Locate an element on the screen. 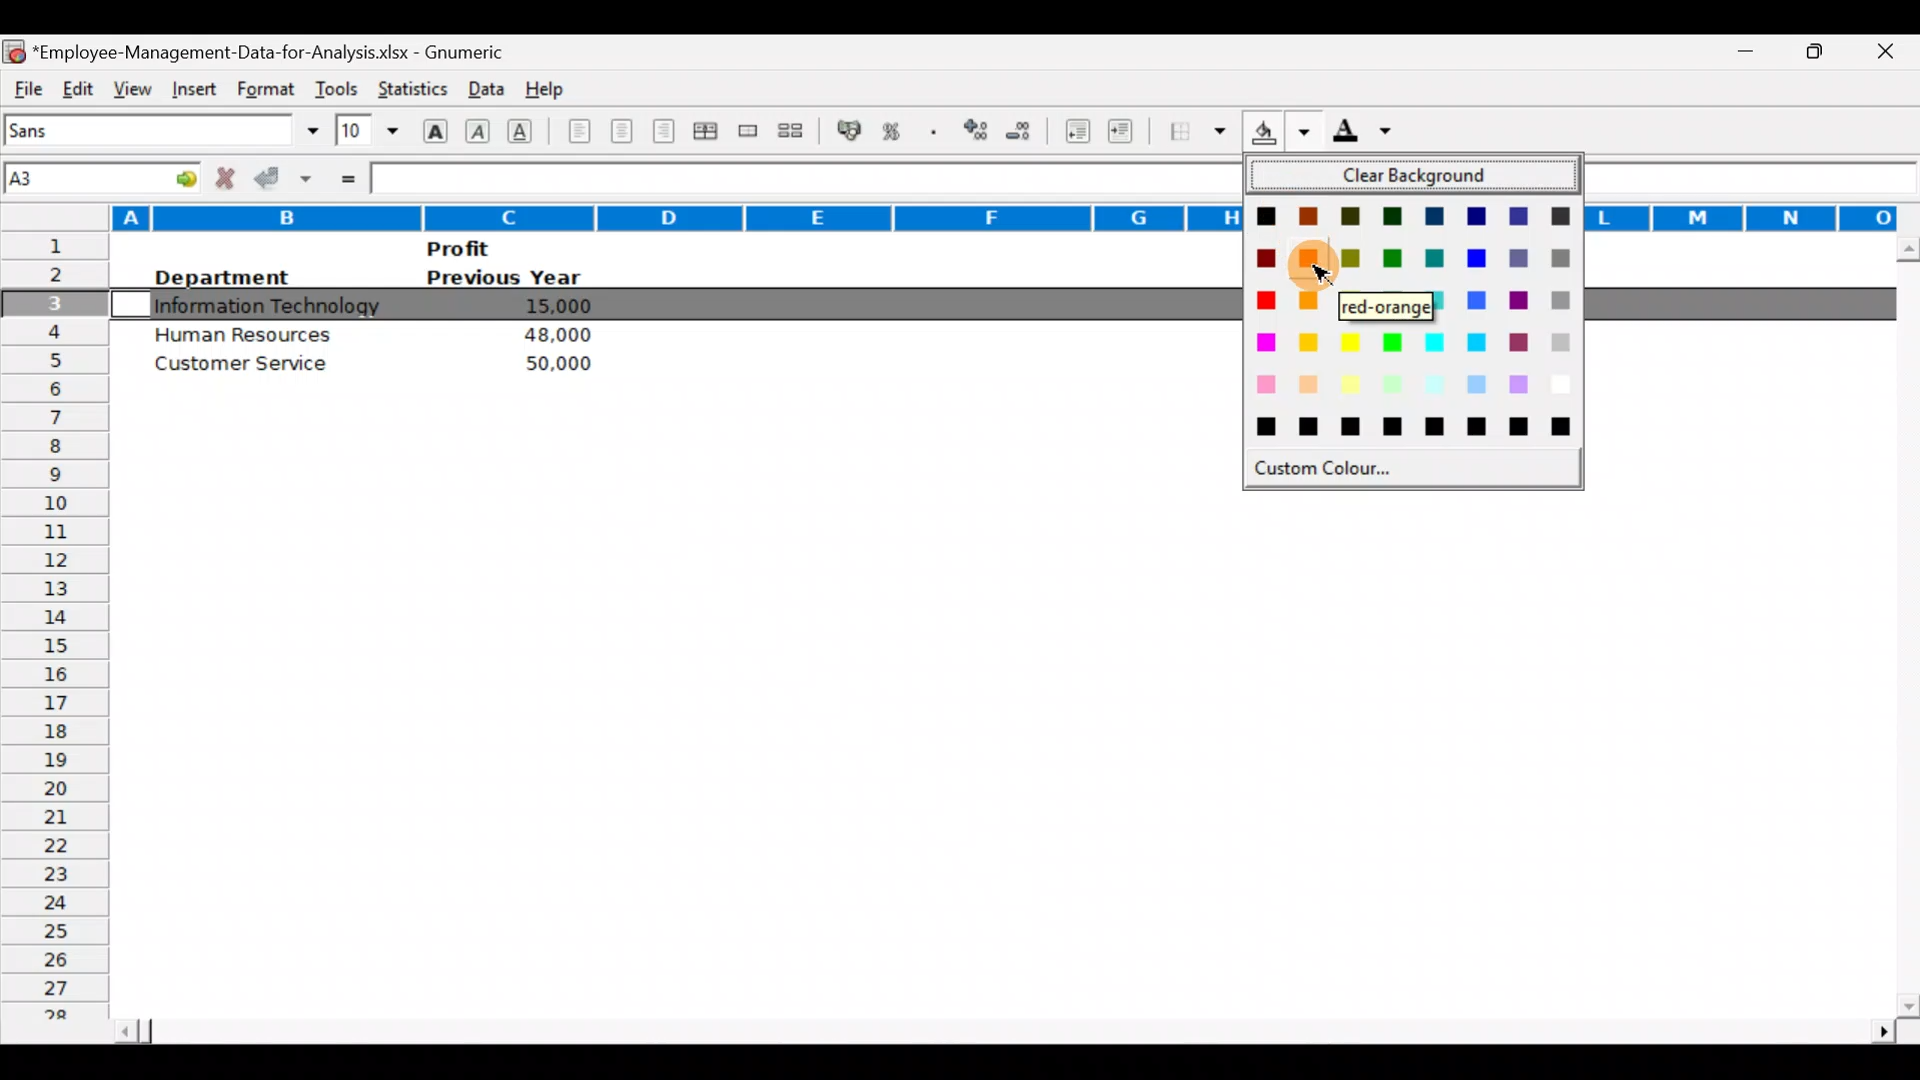  Close is located at coordinates (1892, 53).